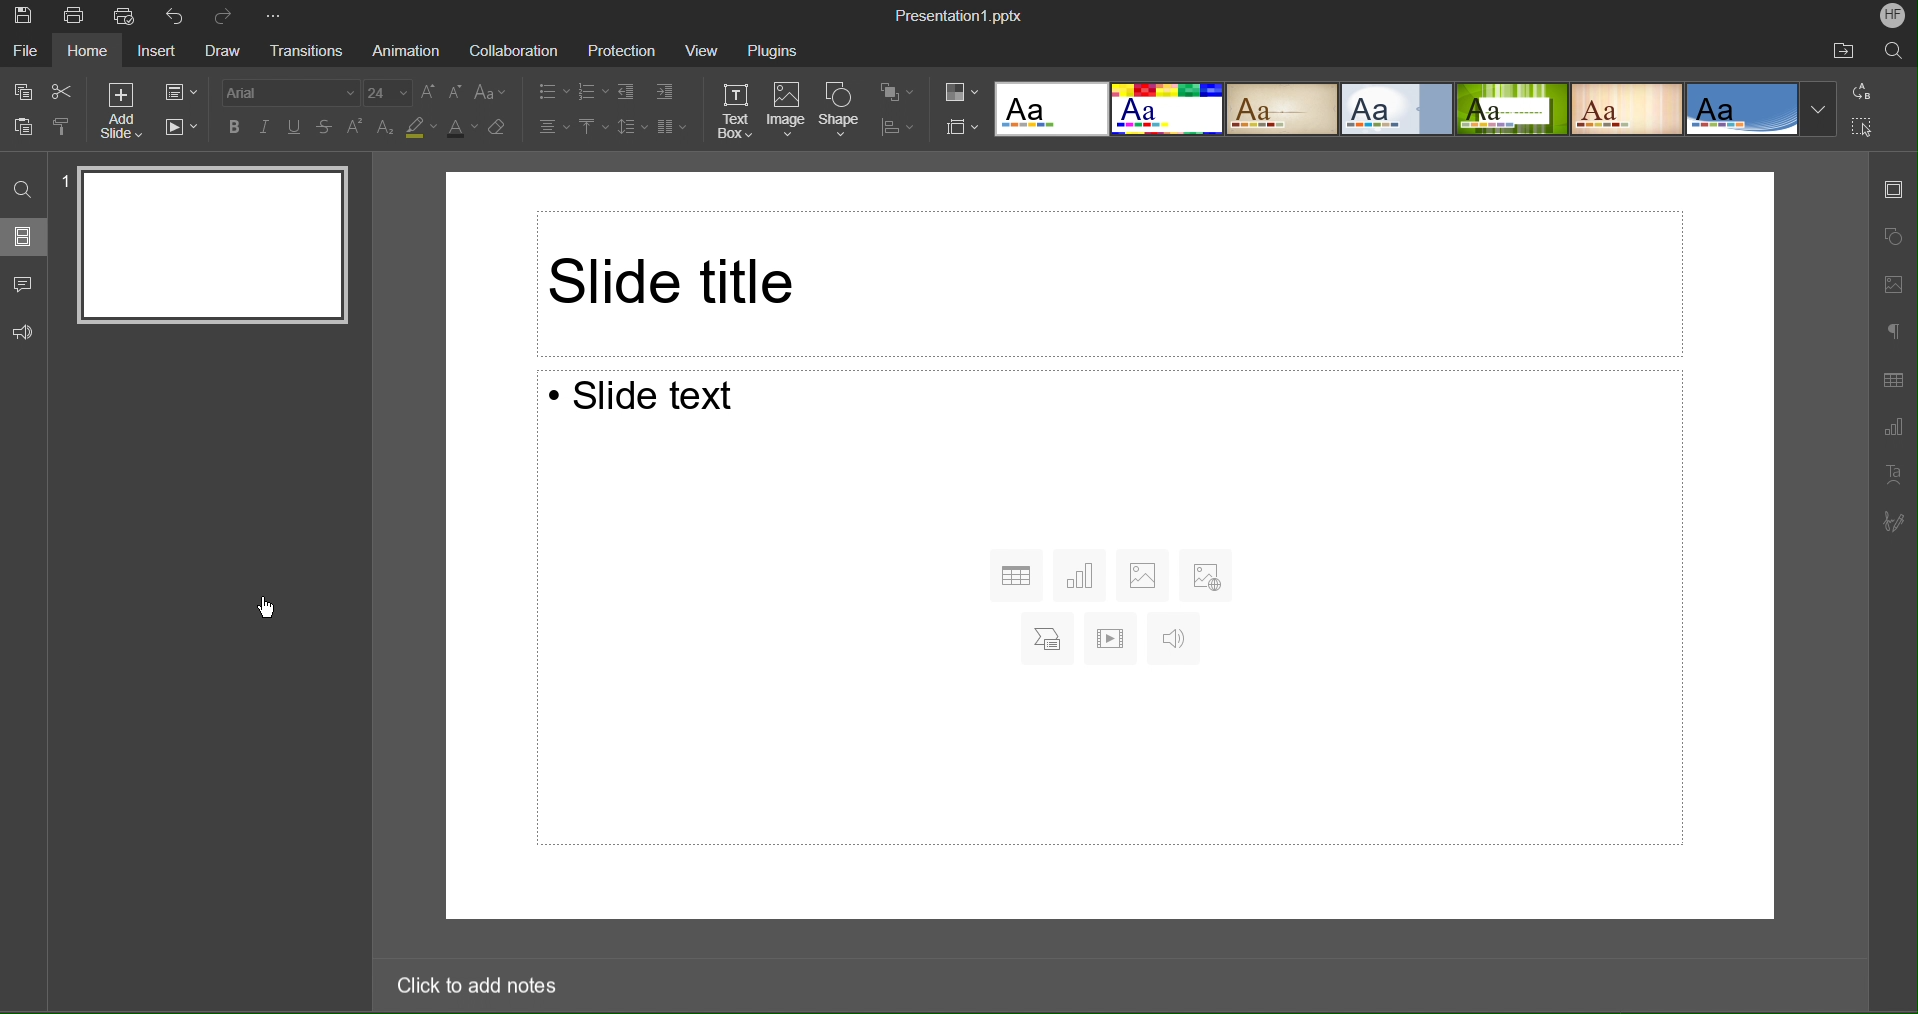 The height and width of the screenshot is (1014, 1918). What do you see at coordinates (593, 125) in the screenshot?
I see `Vertical Align` at bounding box center [593, 125].